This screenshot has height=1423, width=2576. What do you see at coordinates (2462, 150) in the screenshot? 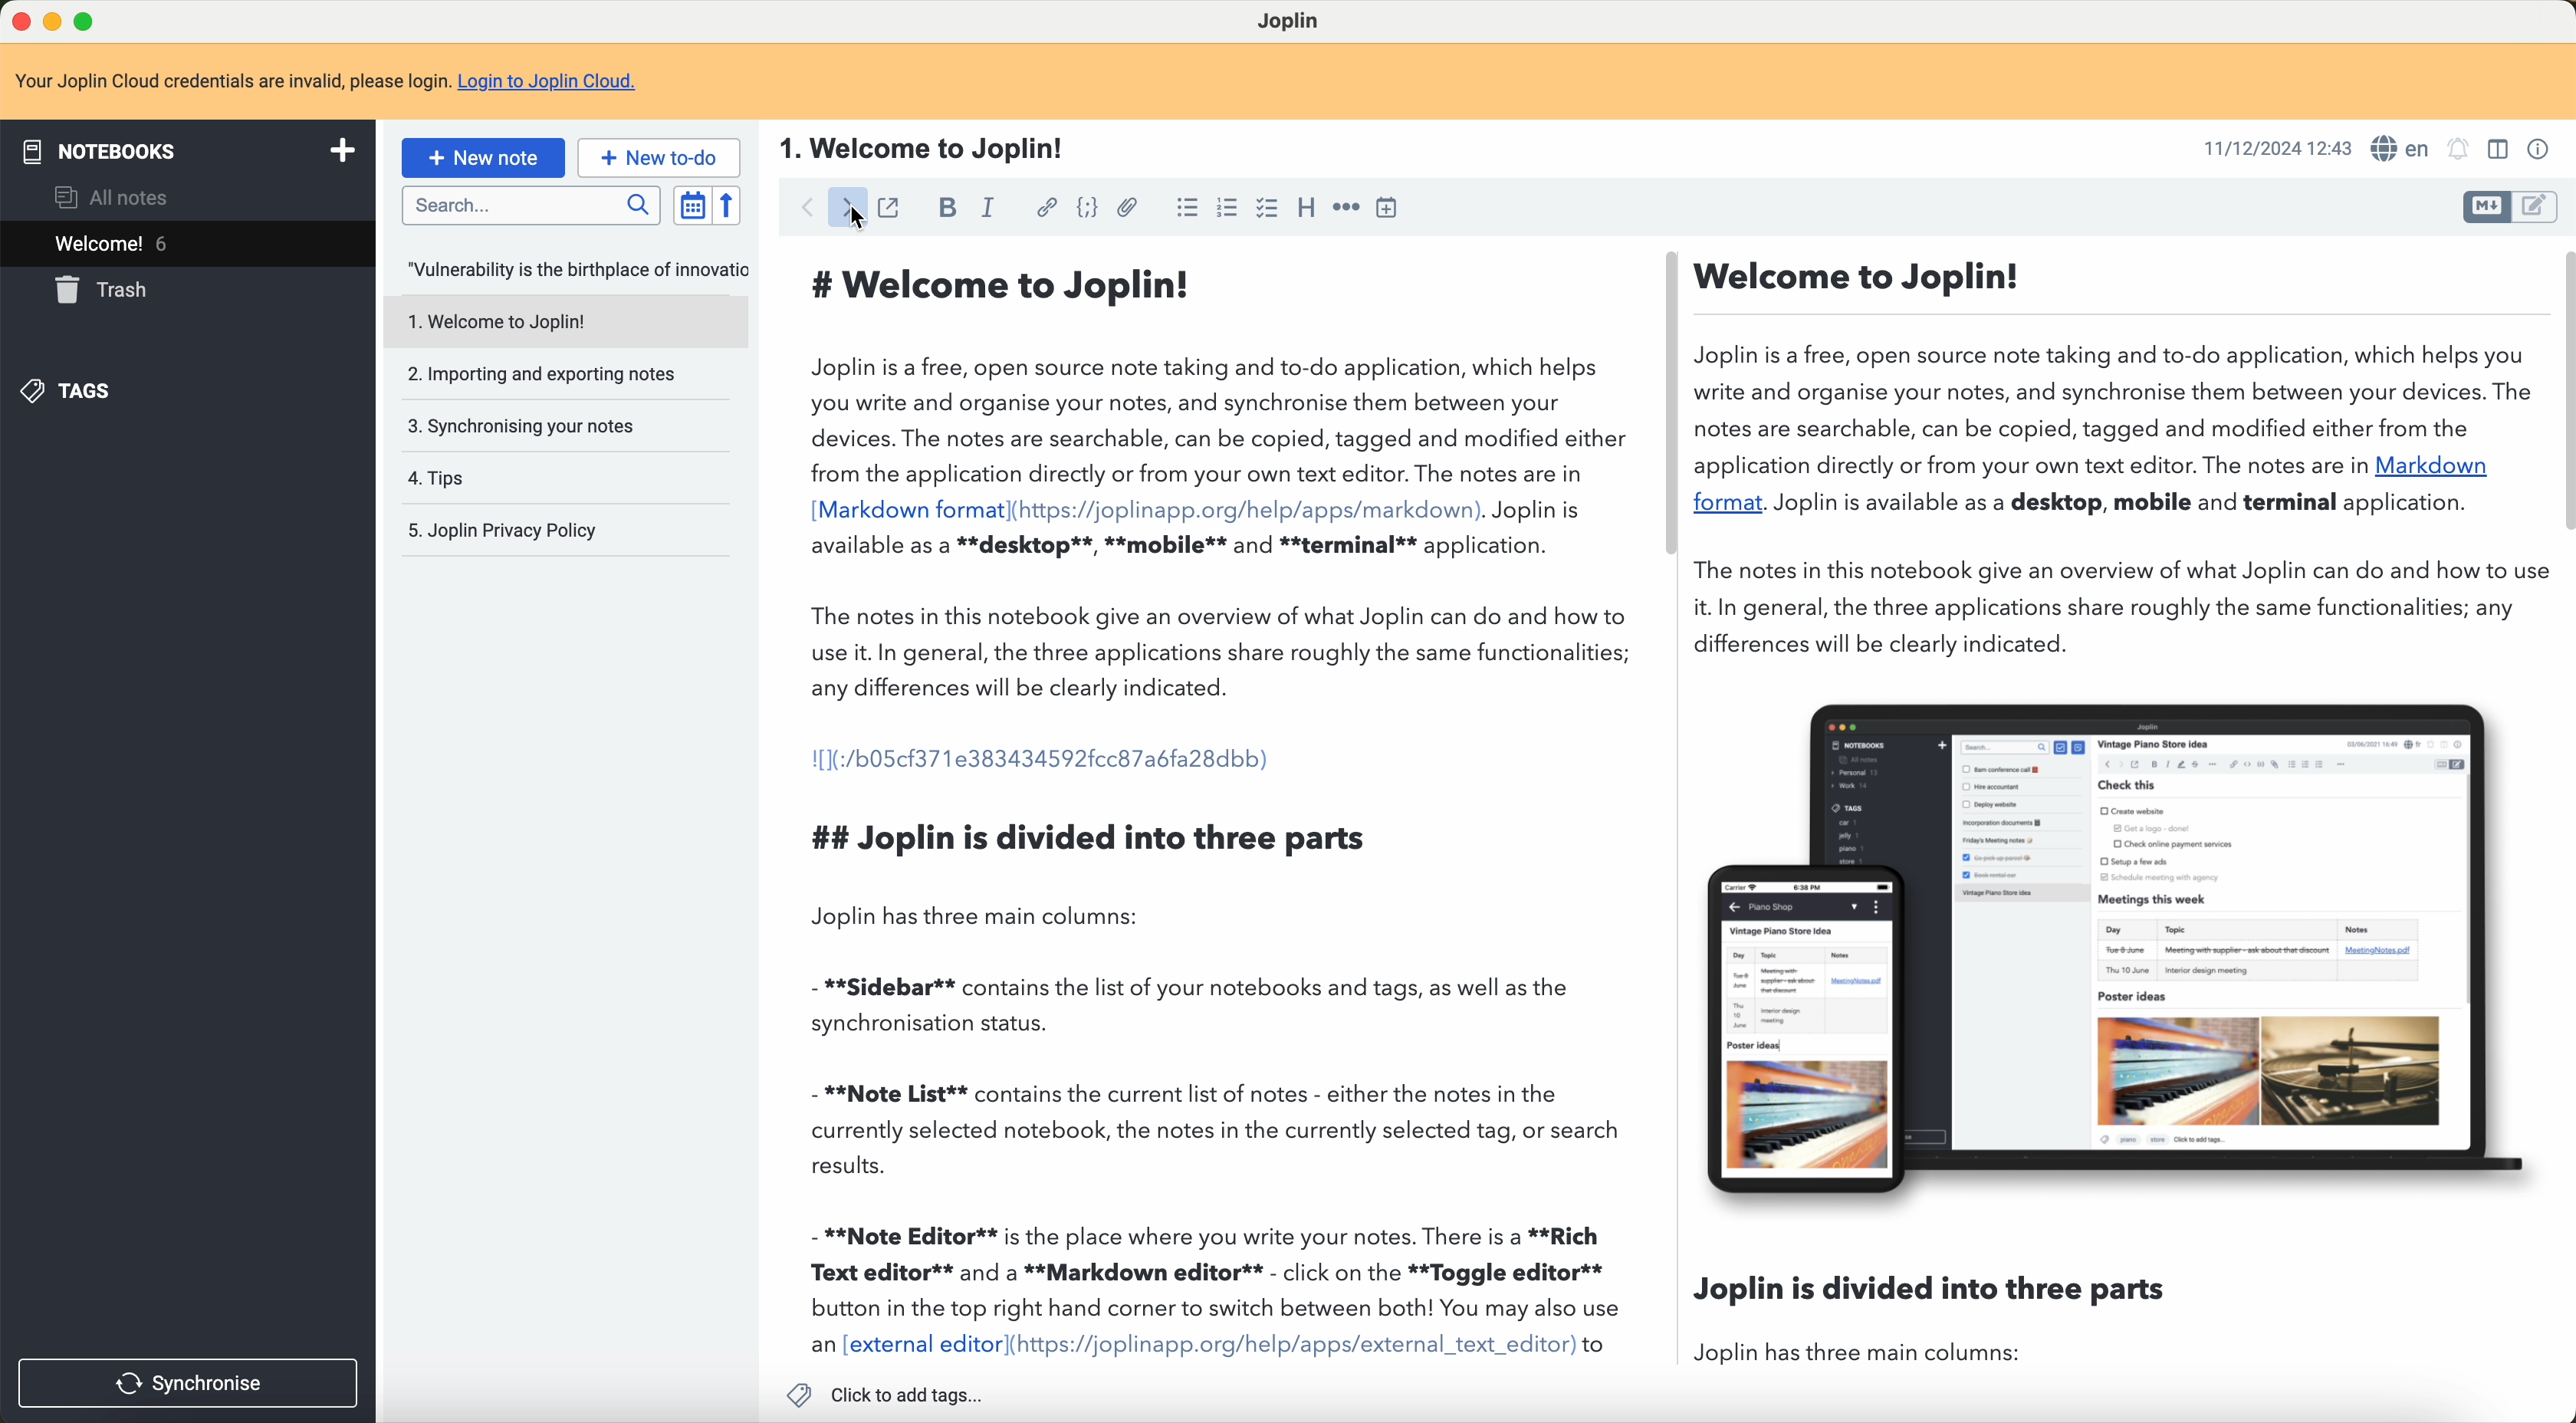
I see `set alarm` at bounding box center [2462, 150].